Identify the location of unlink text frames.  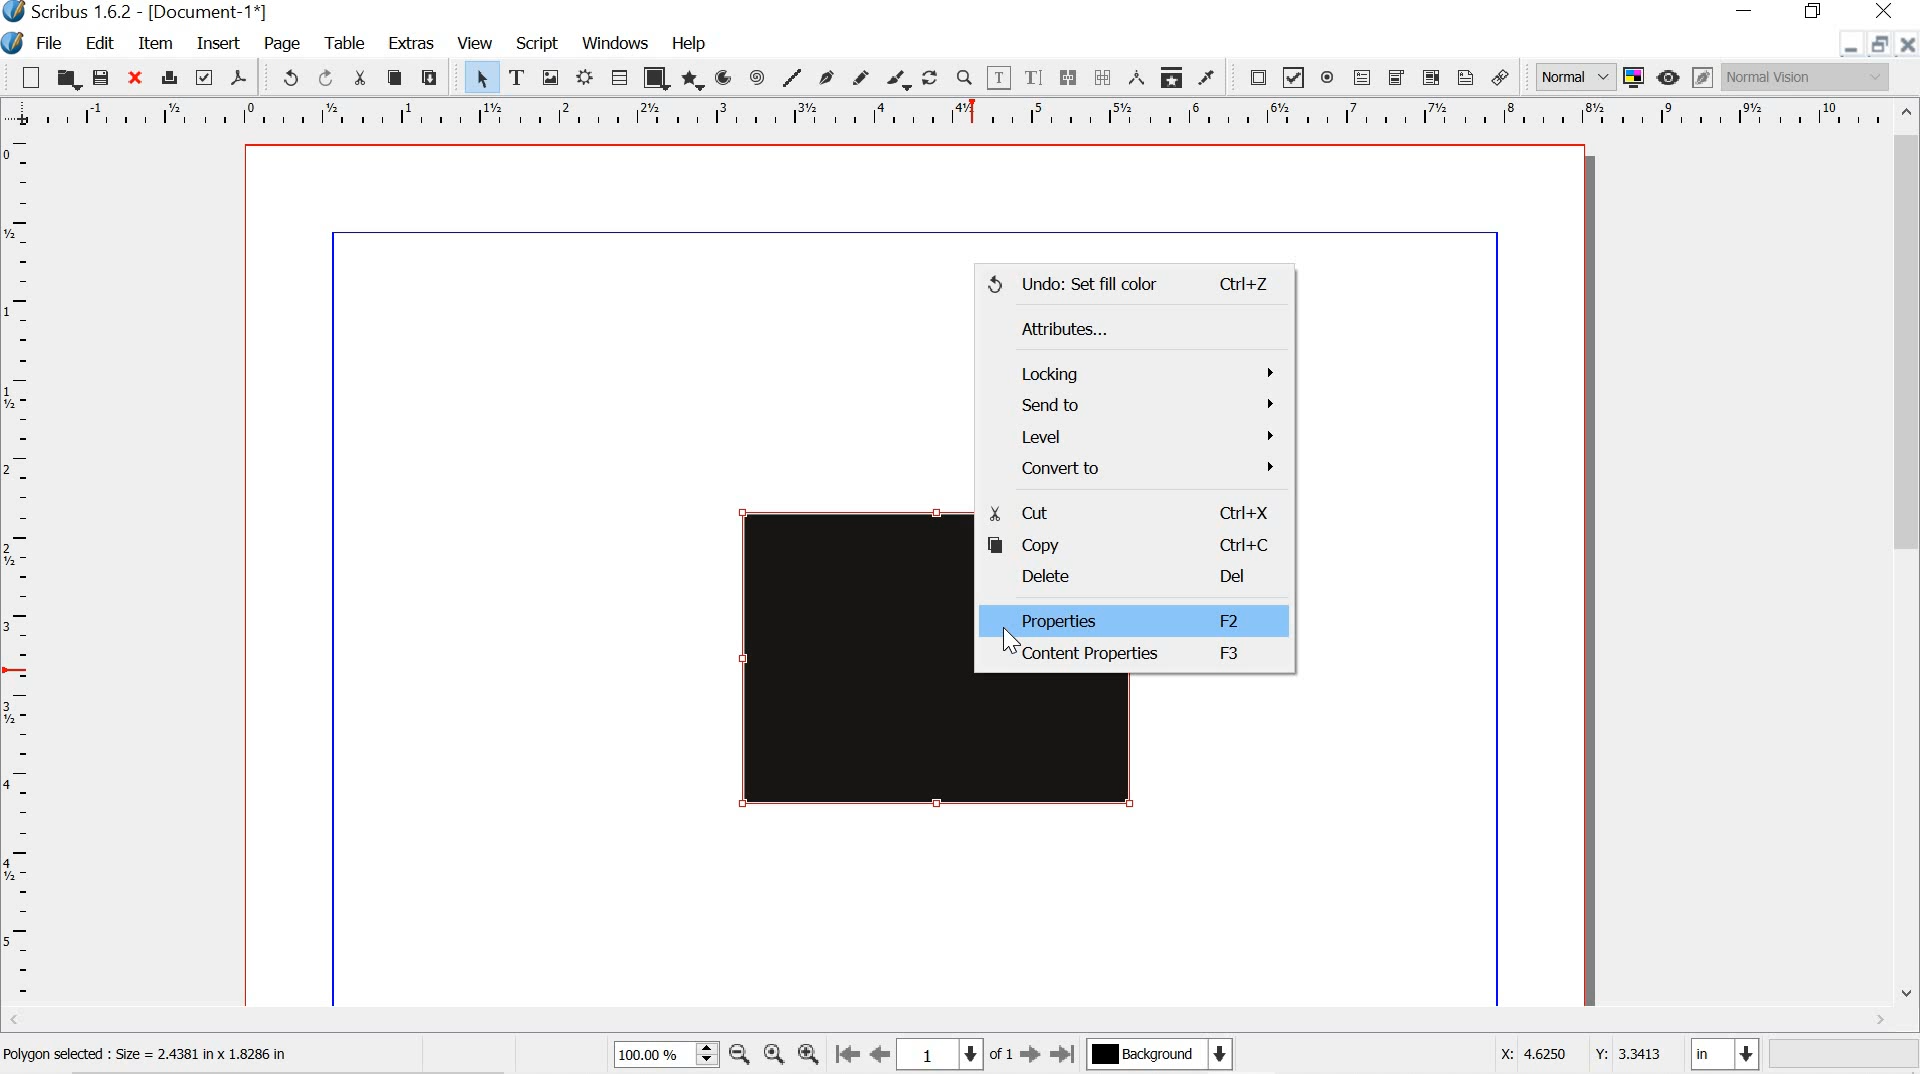
(1100, 77).